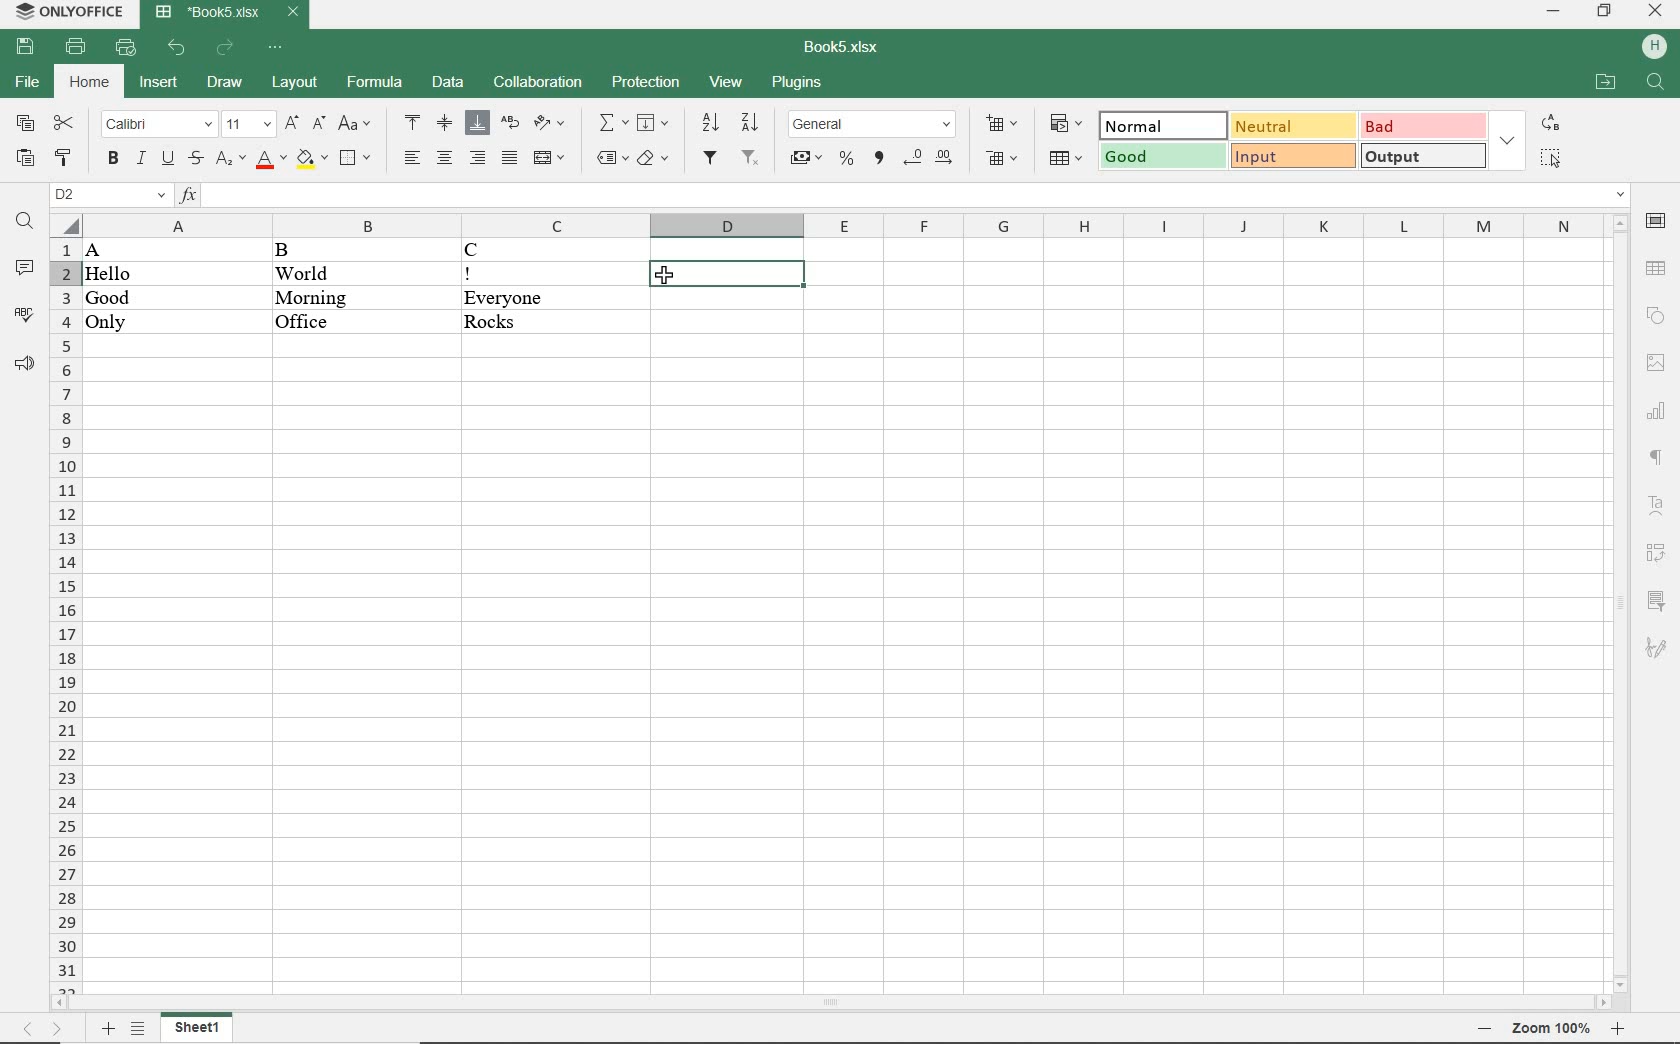  I want to click on columns, so click(838, 226).